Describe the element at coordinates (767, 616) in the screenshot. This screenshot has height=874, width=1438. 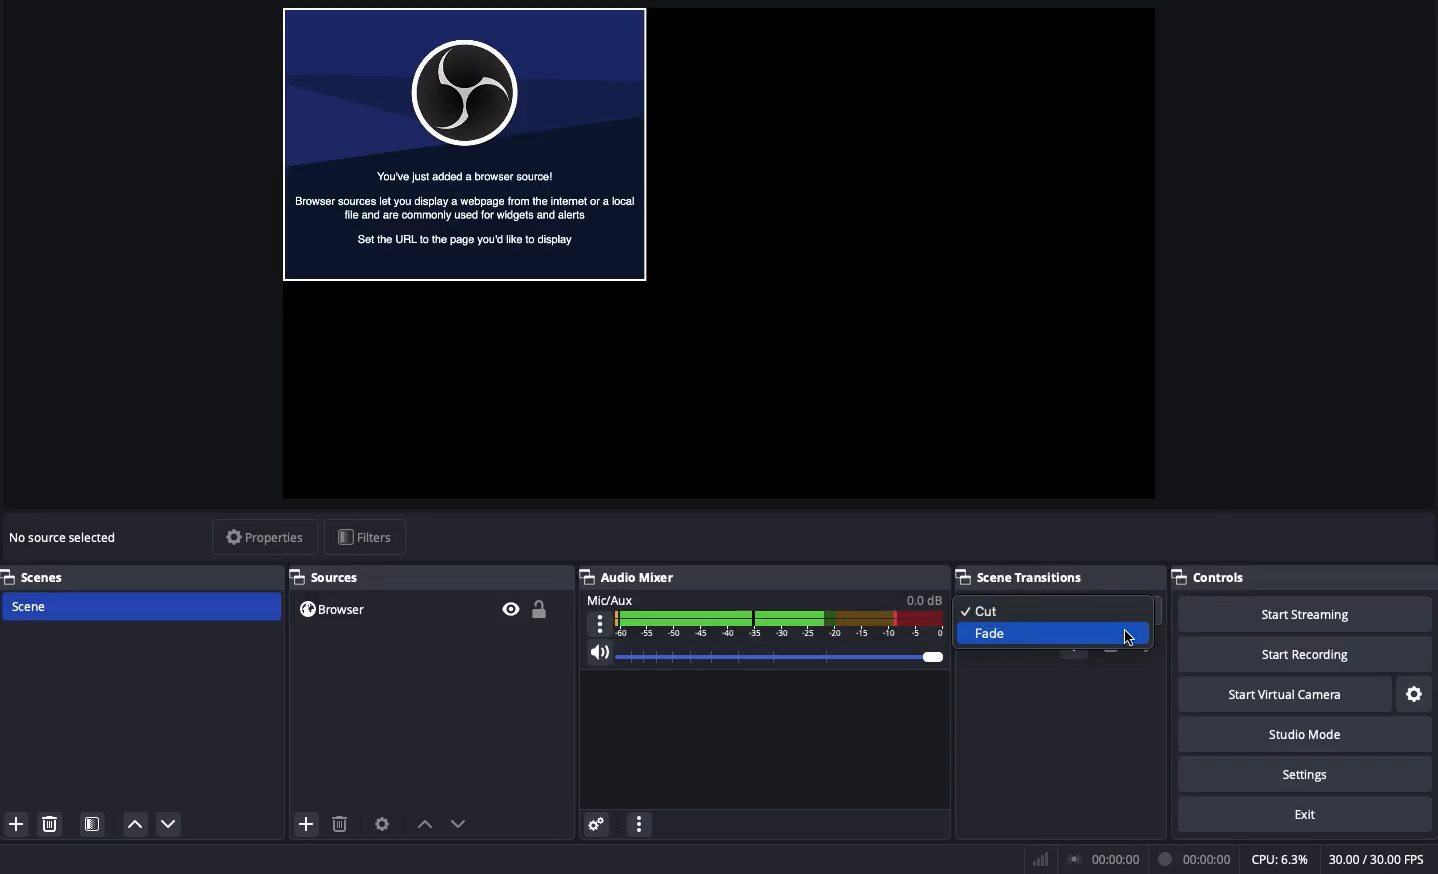
I see `Mic aux` at that location.